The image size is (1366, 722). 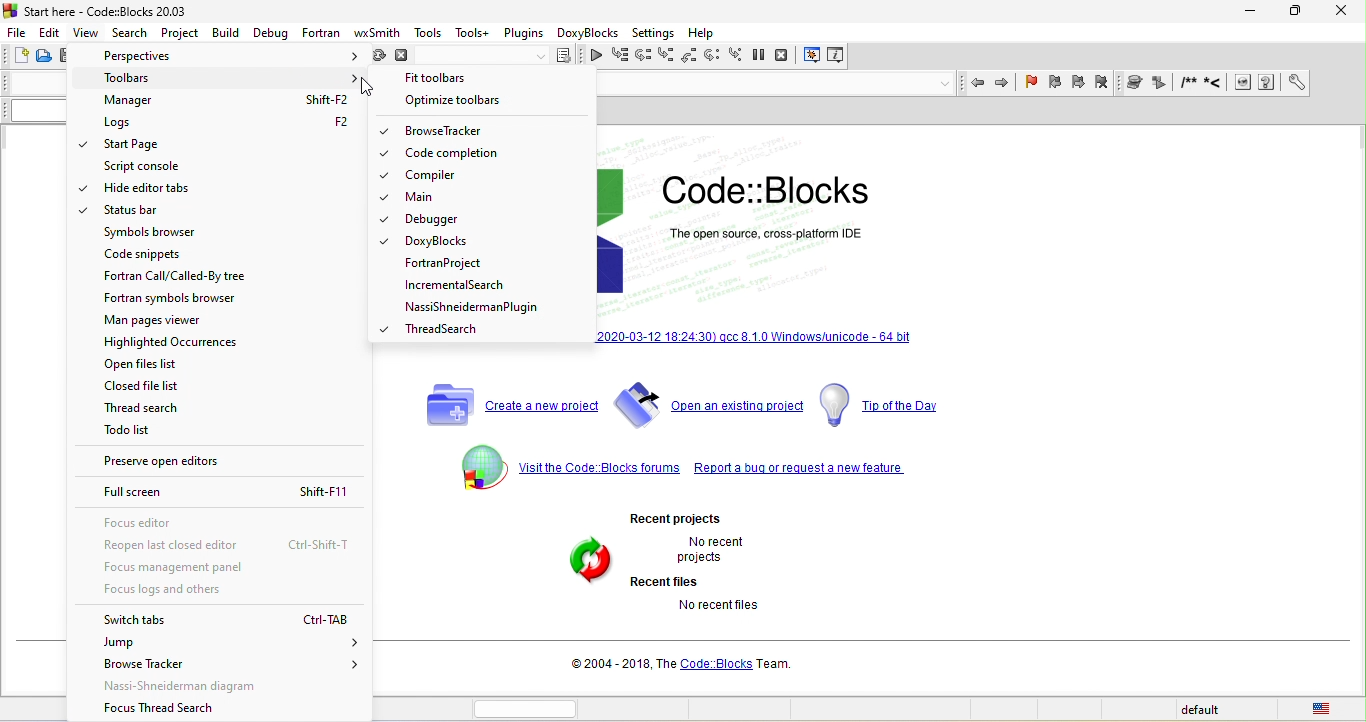 What do you see at coordinates (689, 57) in the screenshot?
I see `step out` at bounding box center [689, 57].